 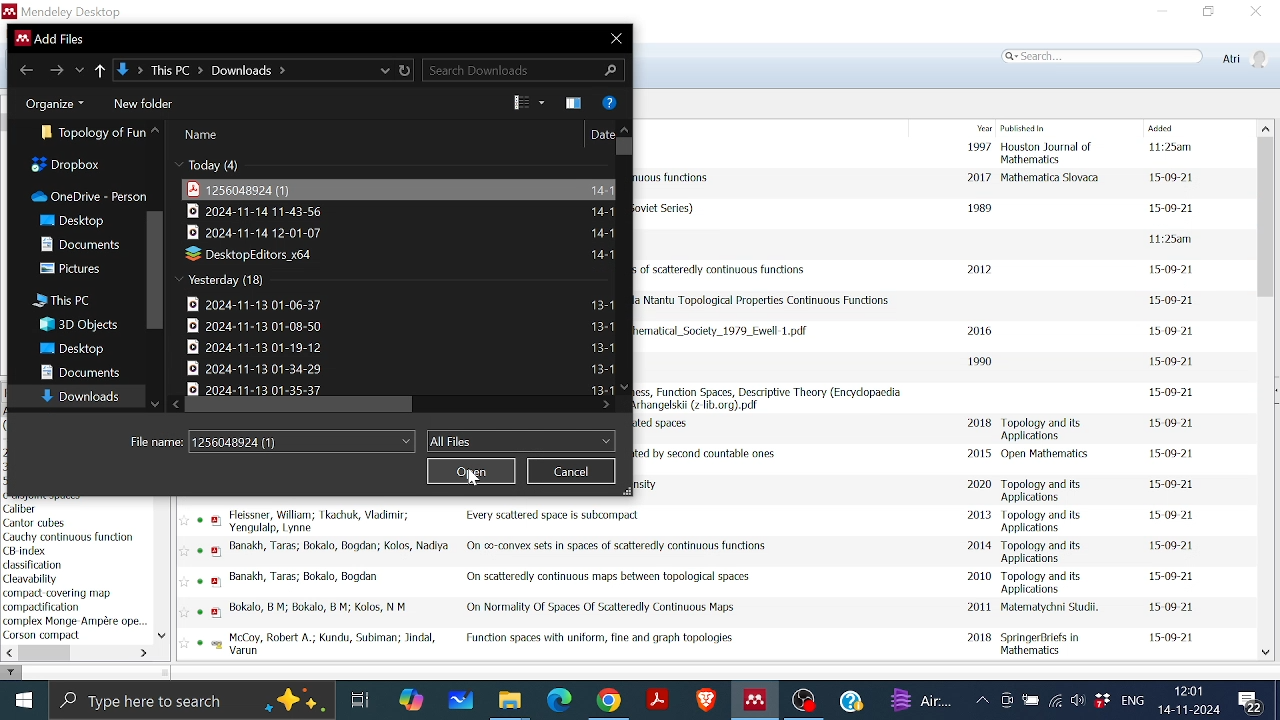 What do you see at coordinates (204, 520) in the screenshot?
I see `read status` at bounding box center [204, 520].